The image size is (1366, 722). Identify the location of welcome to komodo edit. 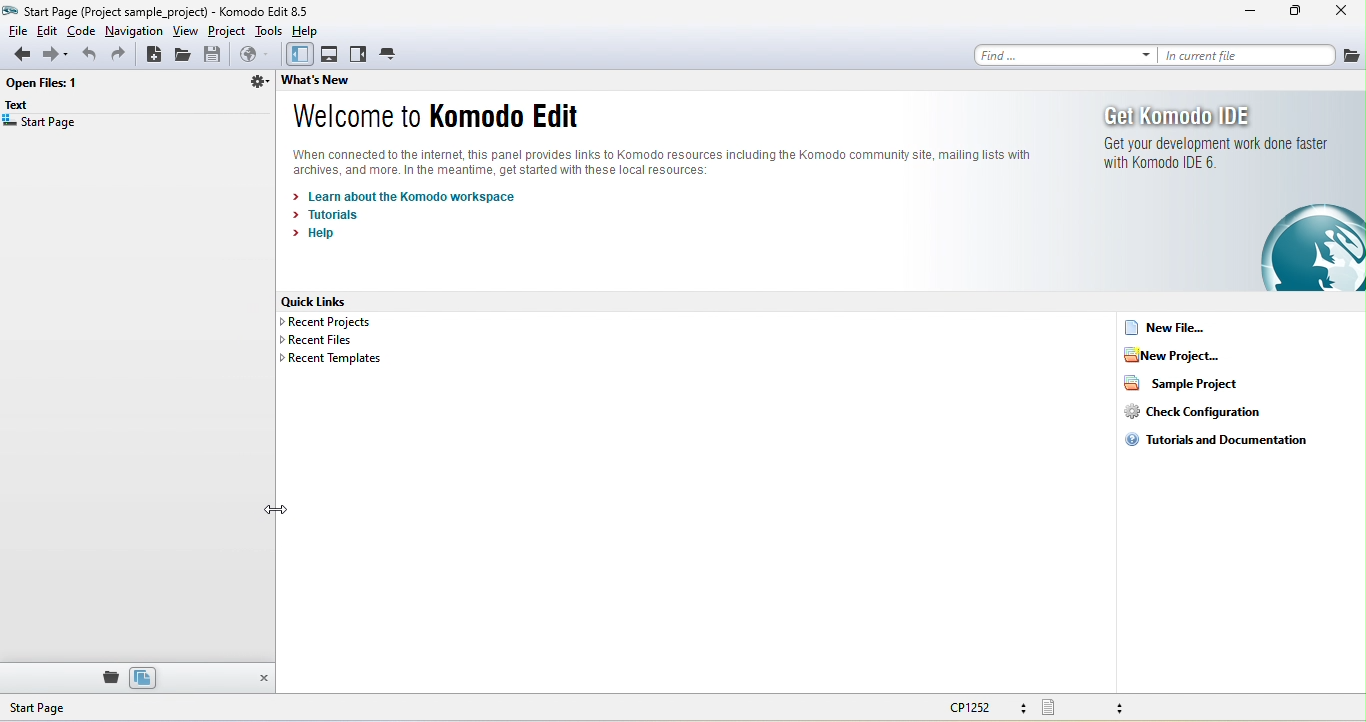
(436, 118).